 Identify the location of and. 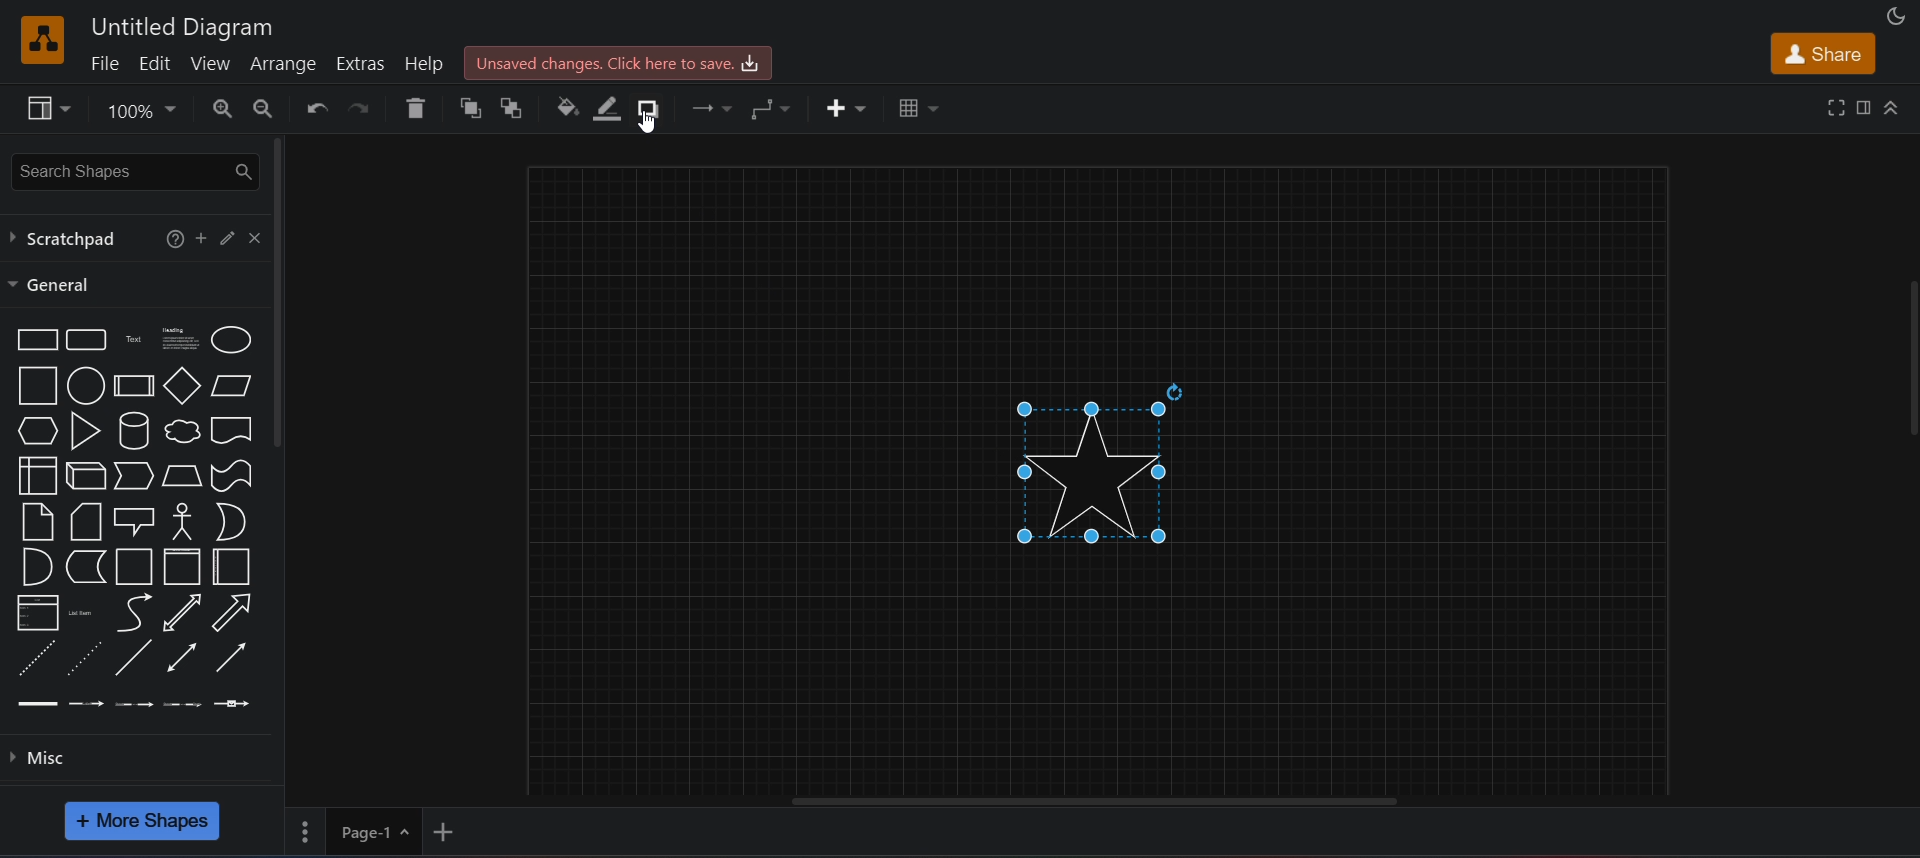
(35, 567).